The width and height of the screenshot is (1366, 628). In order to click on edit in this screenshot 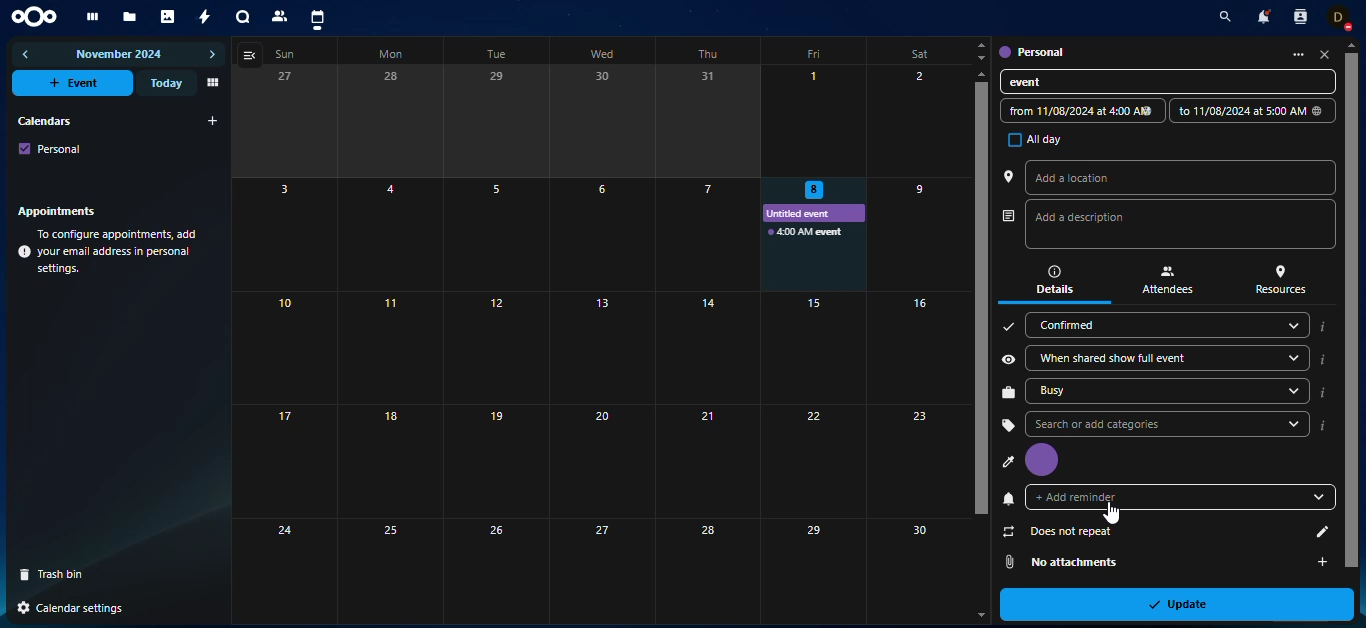, I will do `click(1314, 532)`.